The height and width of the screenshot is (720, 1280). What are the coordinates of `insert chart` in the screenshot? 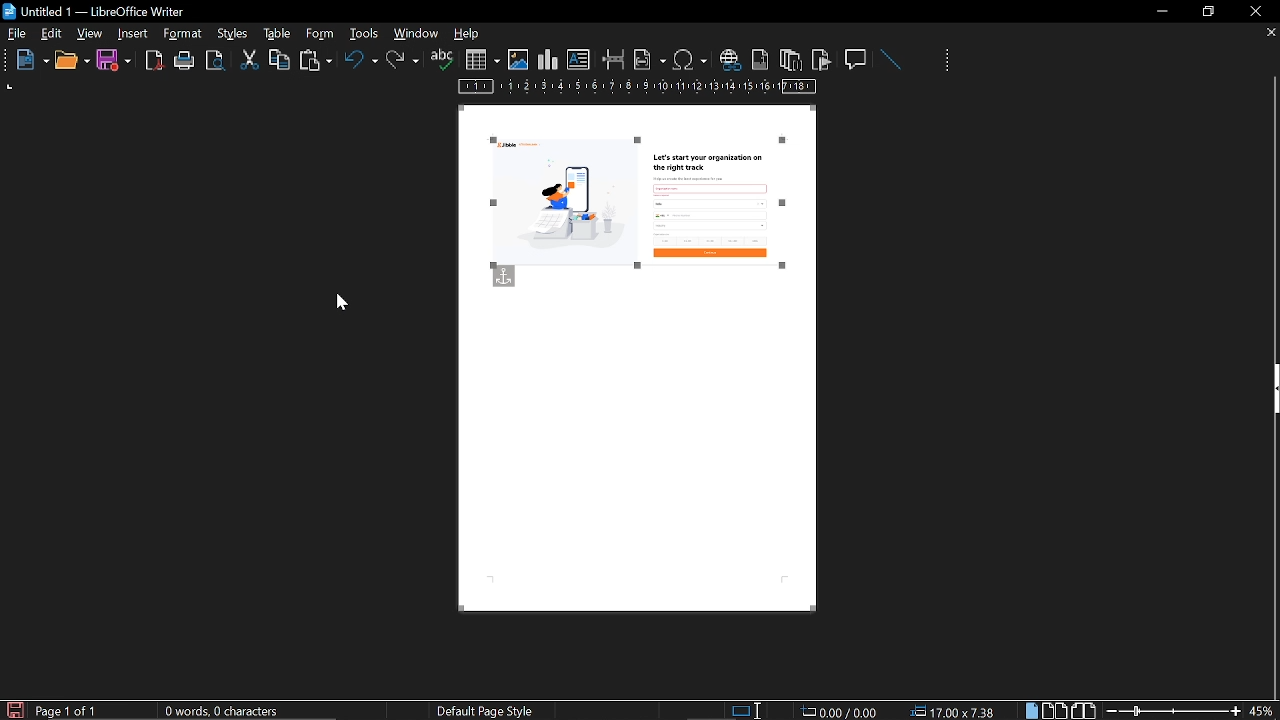 It's located at (548, 60).